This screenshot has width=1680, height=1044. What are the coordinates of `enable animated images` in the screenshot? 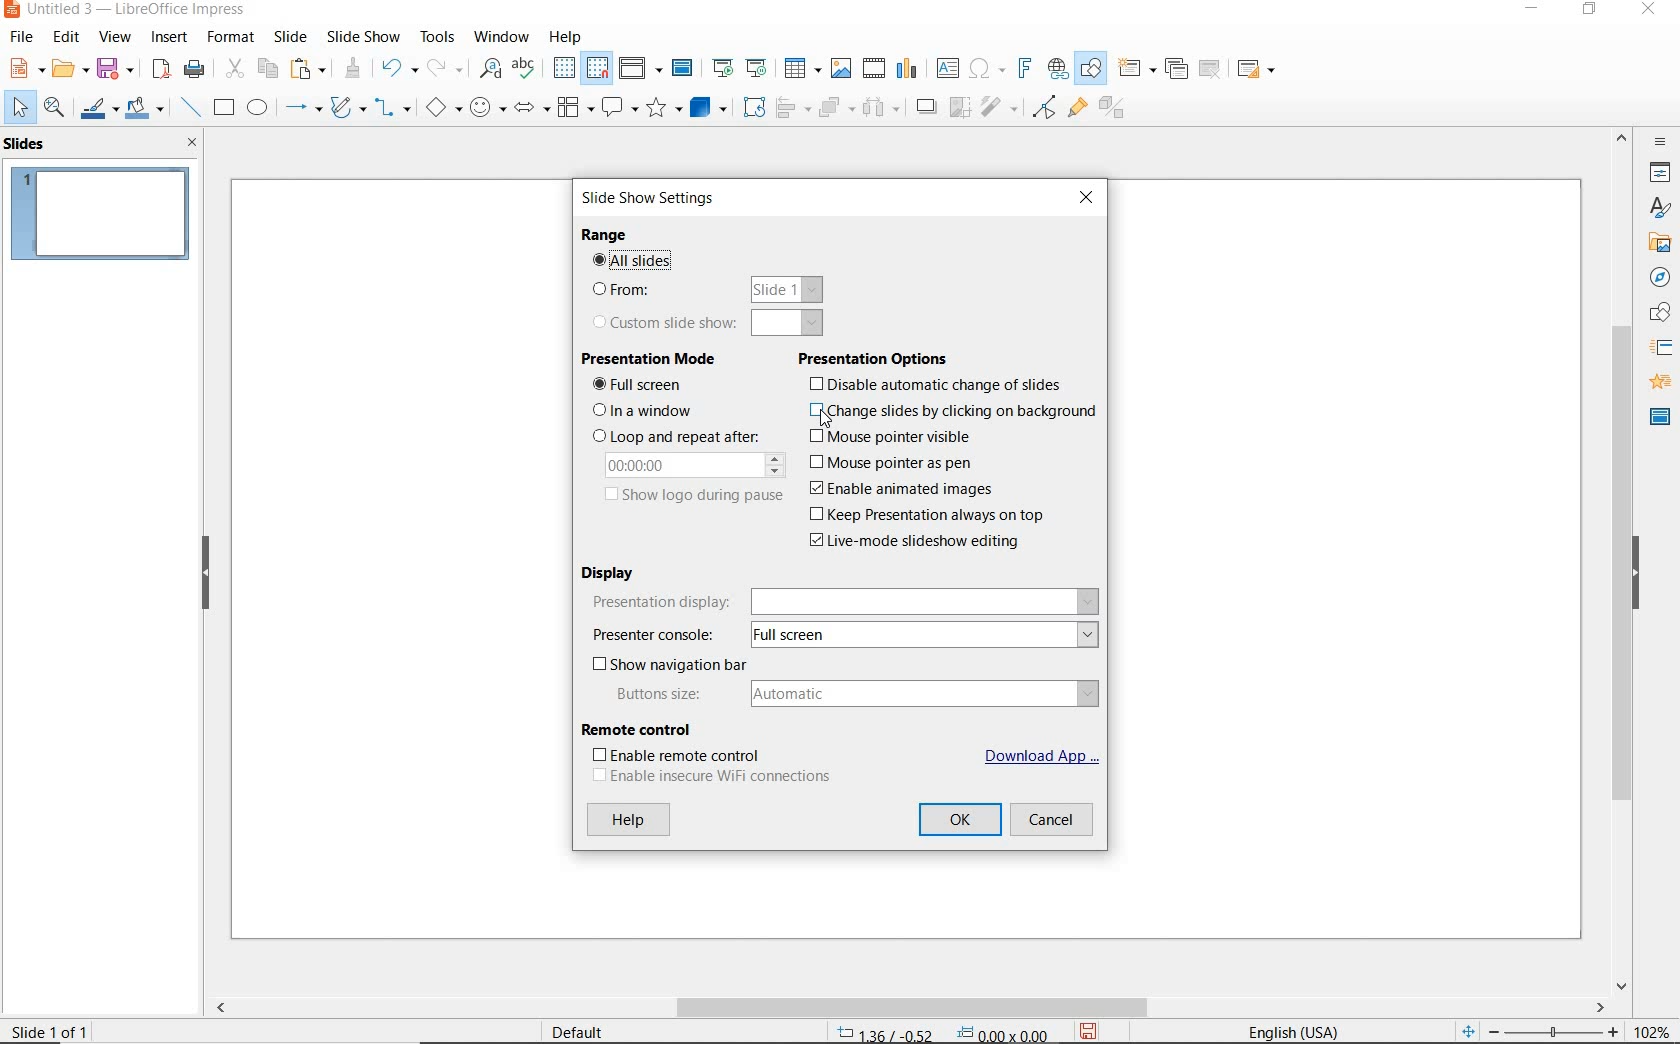 It's located at (904, 489).